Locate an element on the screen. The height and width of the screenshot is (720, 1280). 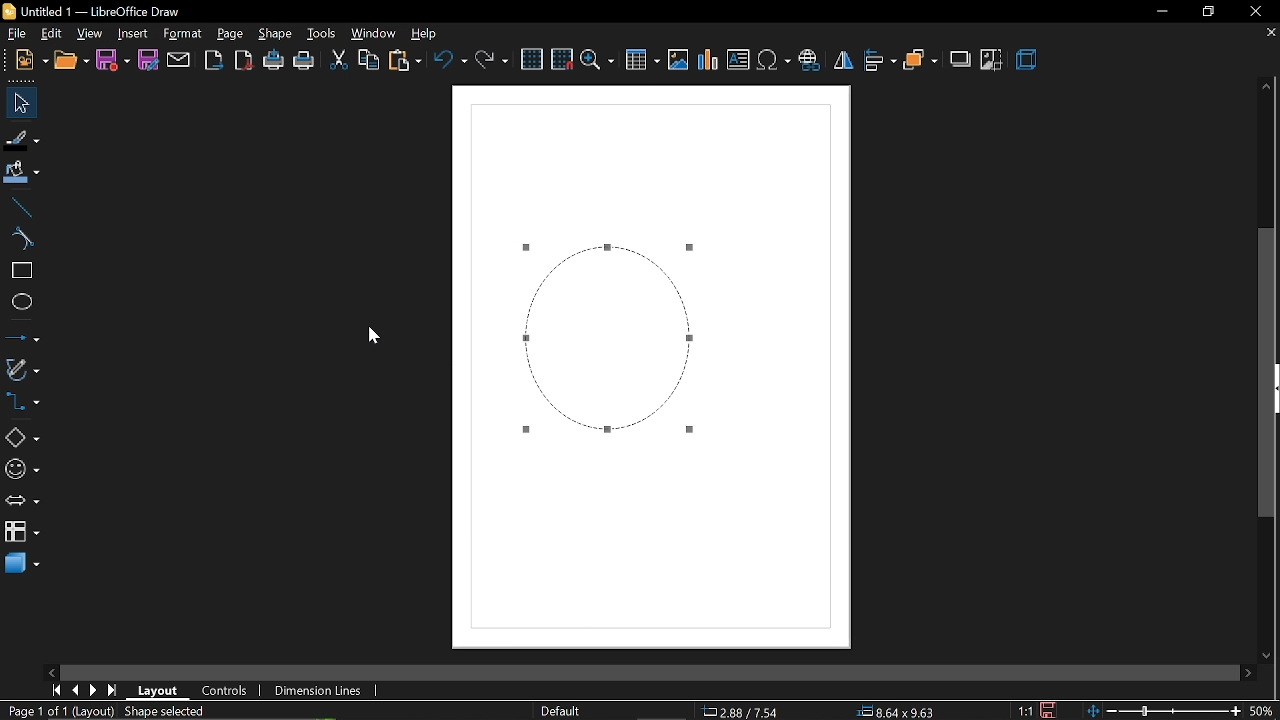
save as is located at coordinates (148, 62).